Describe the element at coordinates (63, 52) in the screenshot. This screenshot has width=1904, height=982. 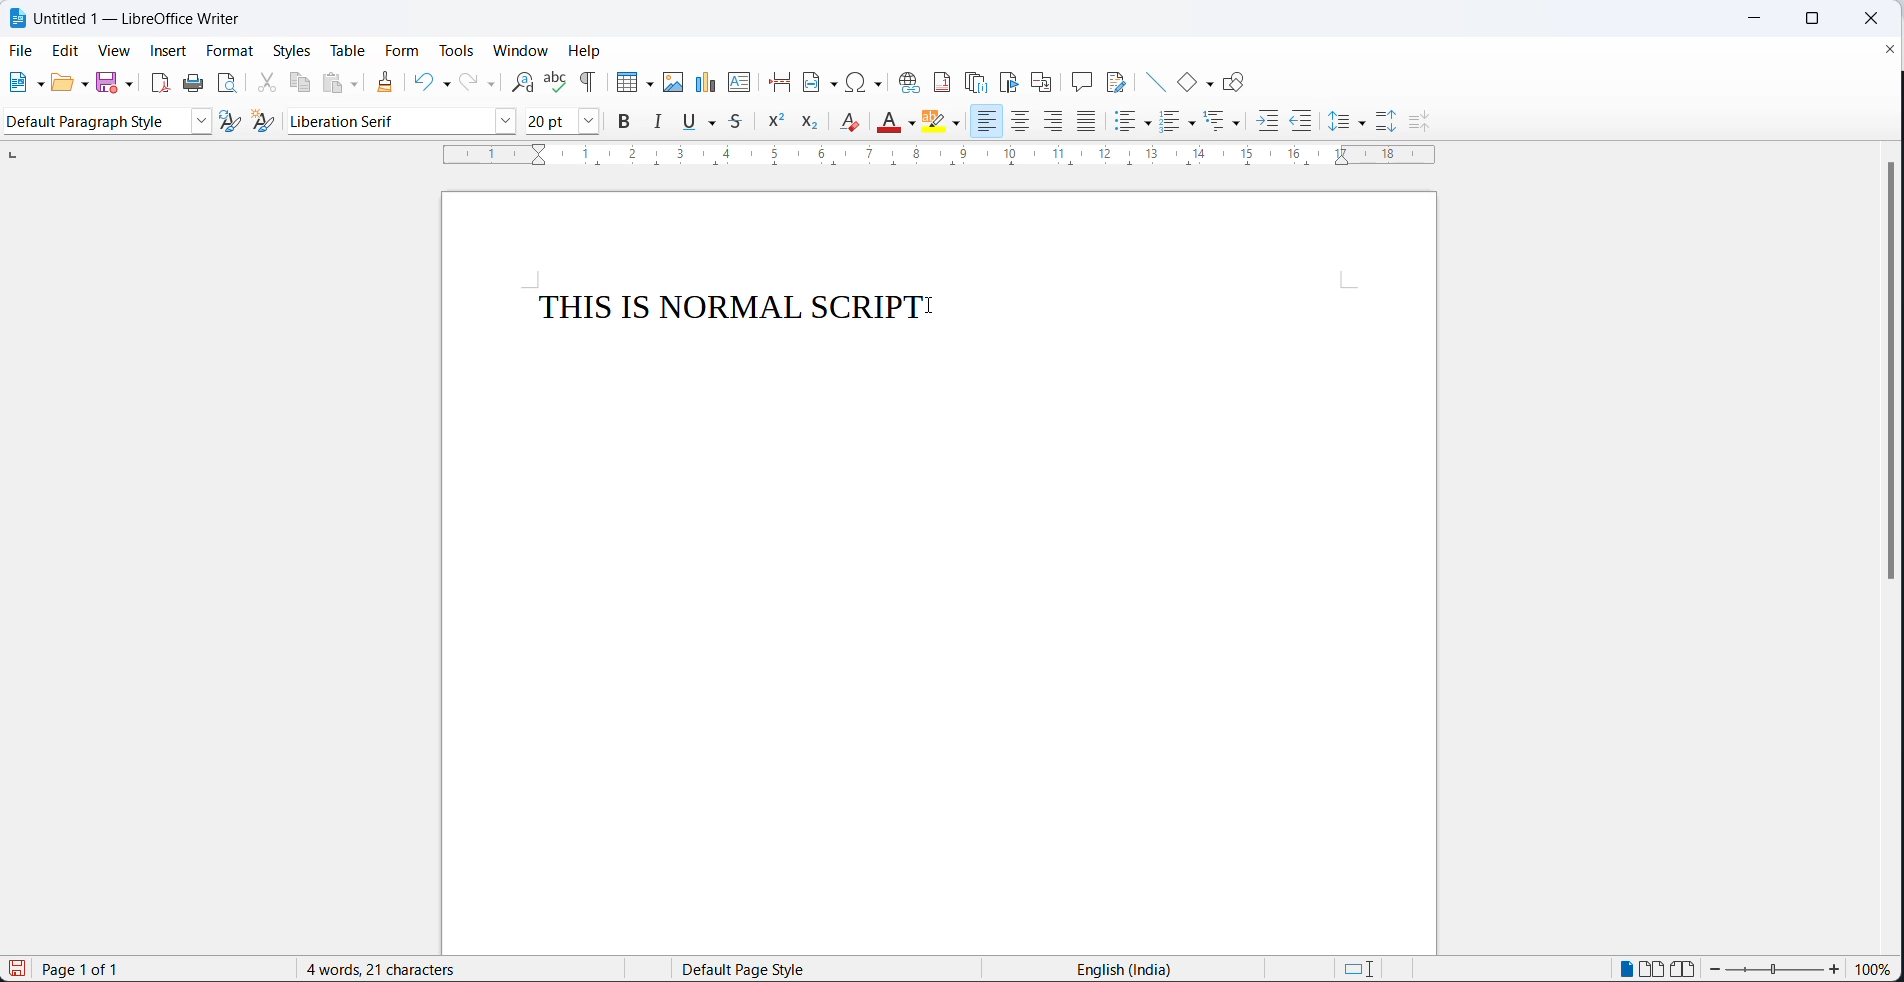
I see `edit` at that location.